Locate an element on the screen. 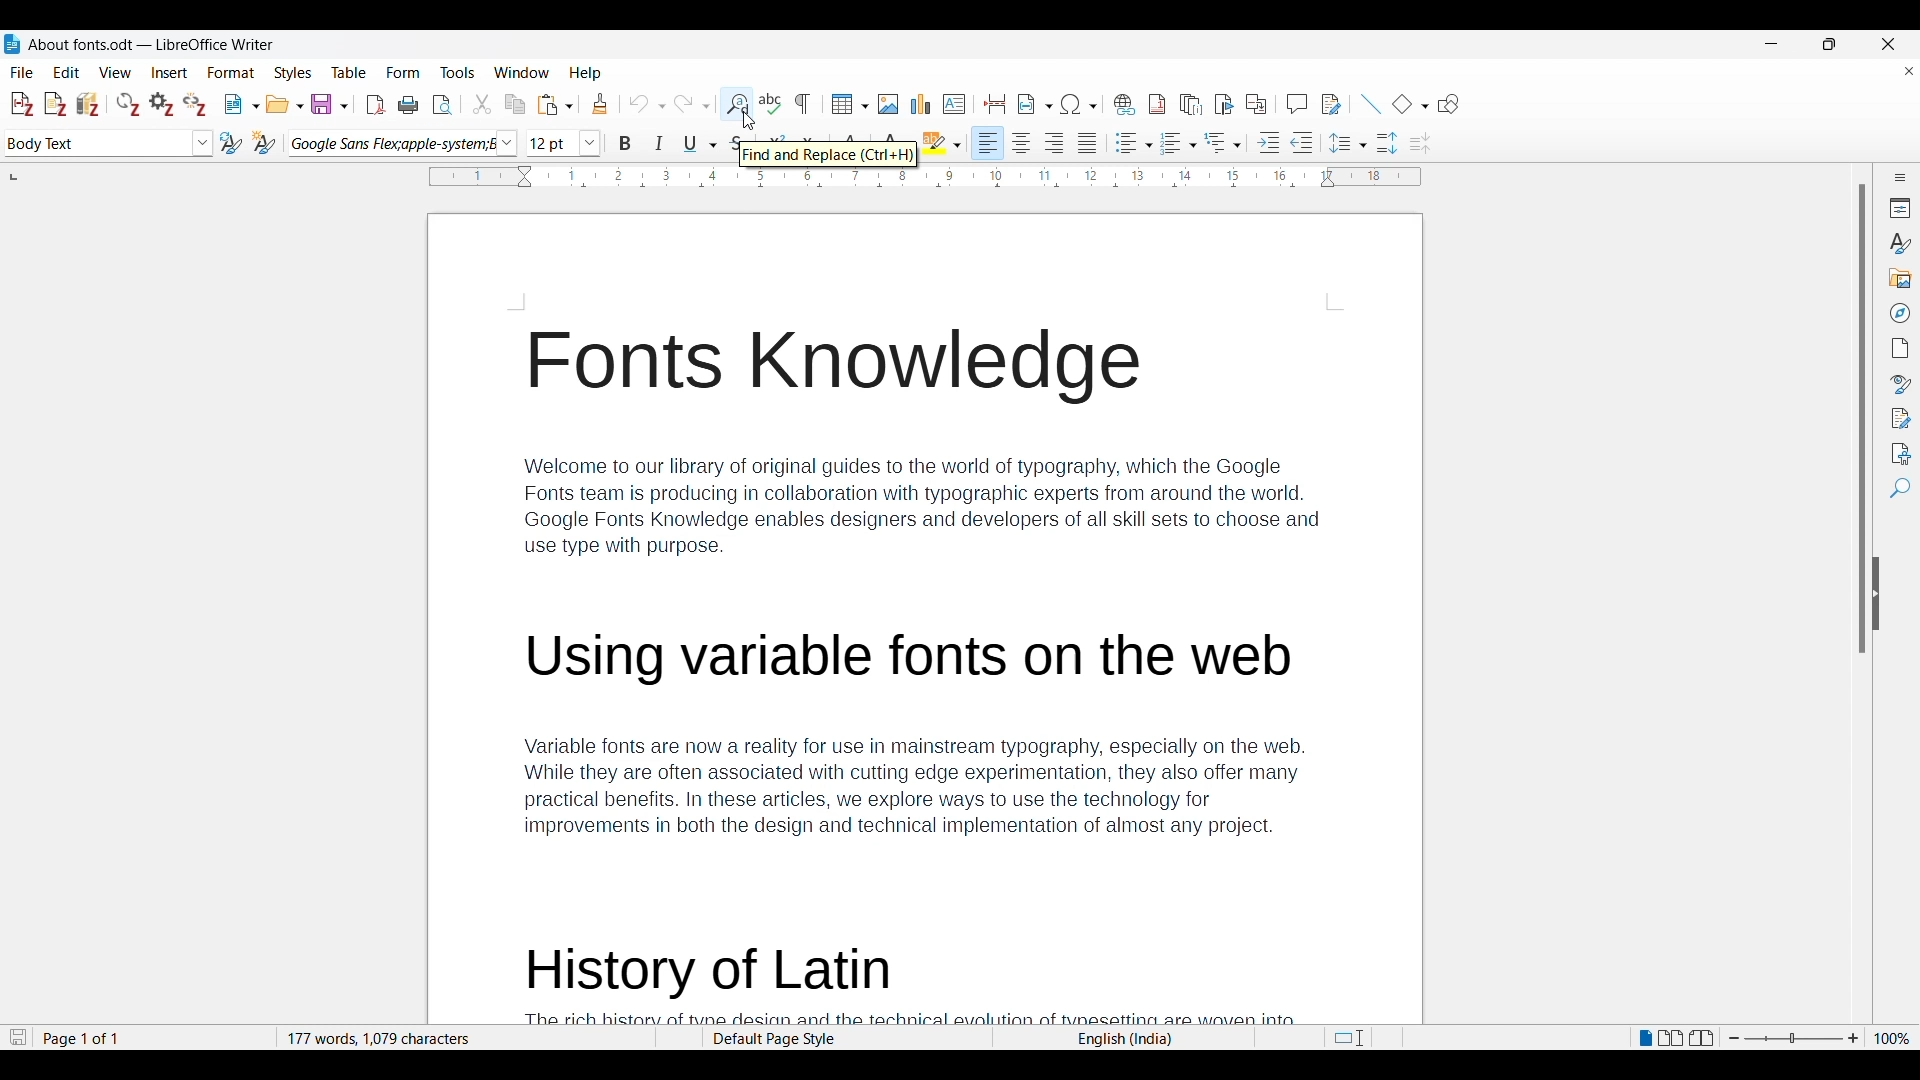  Undo is located at coordinates (647, 104).